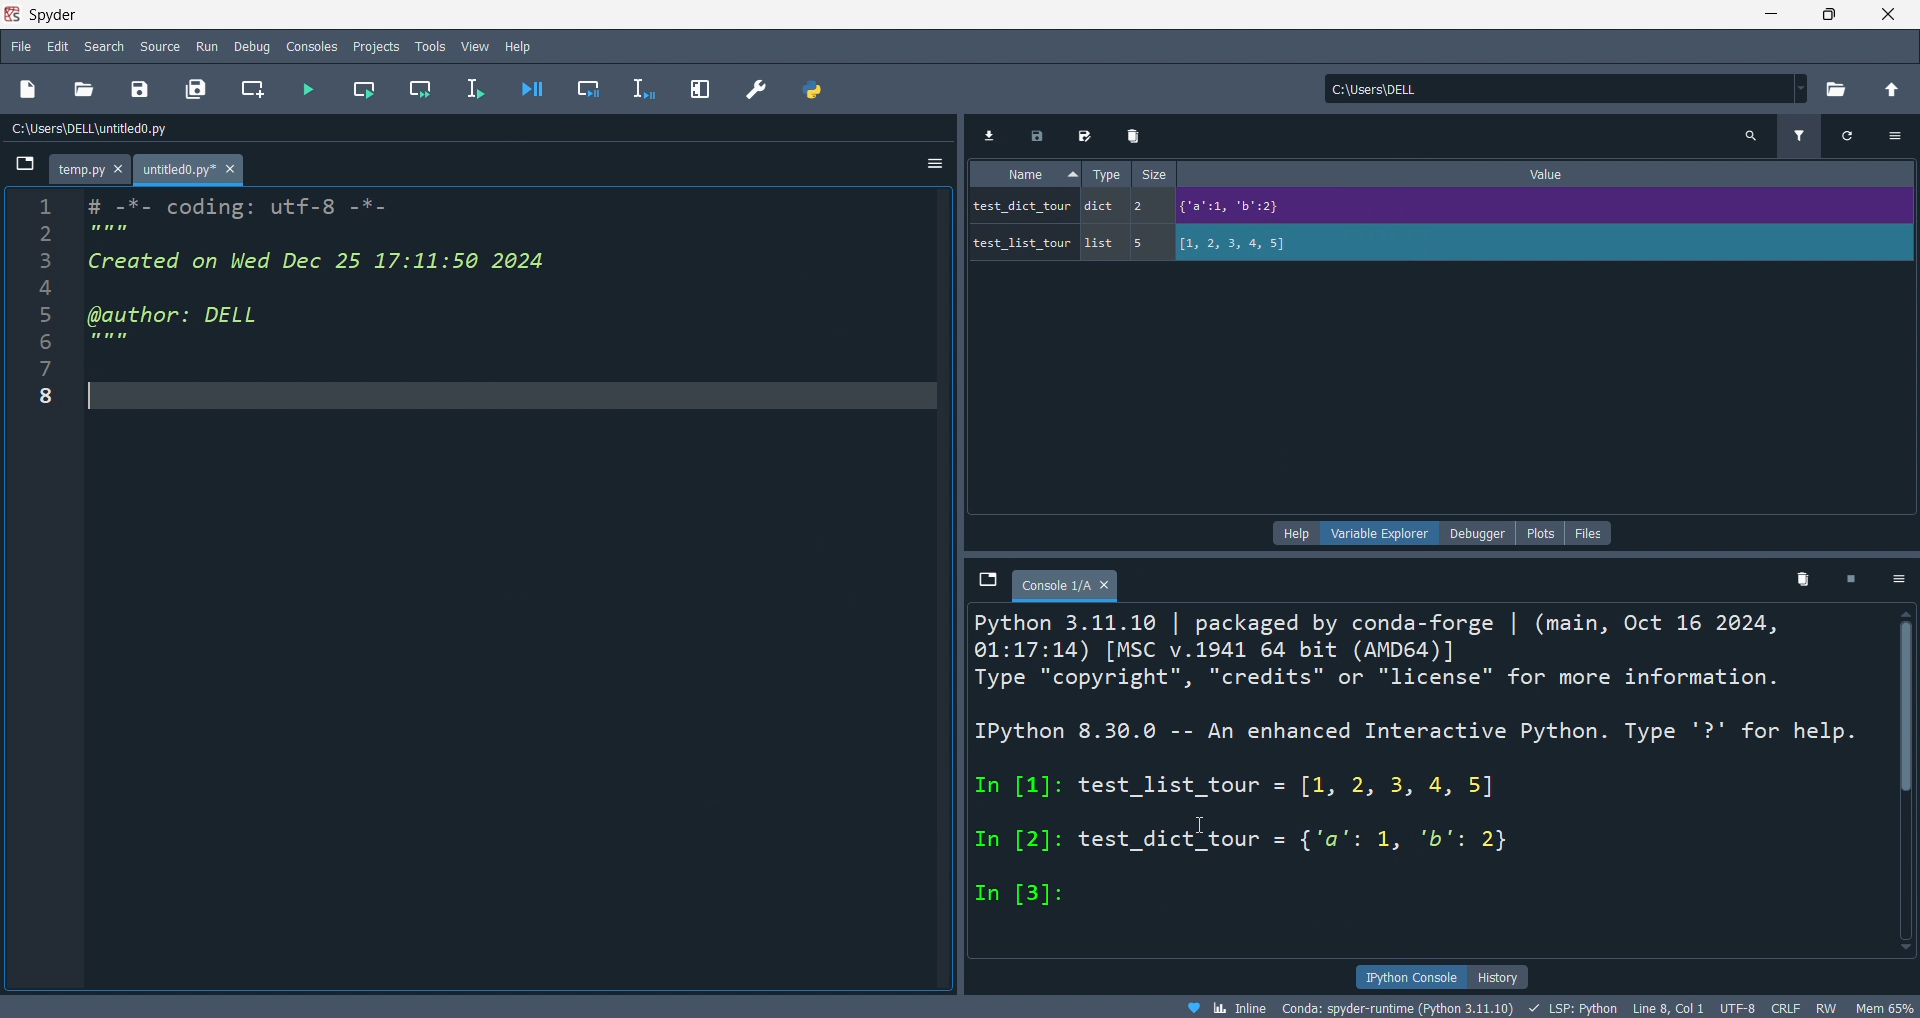 The image size is (1920, 1018). I want to click on C:\Users\DELL \untitled0.py, so click(134, 131).